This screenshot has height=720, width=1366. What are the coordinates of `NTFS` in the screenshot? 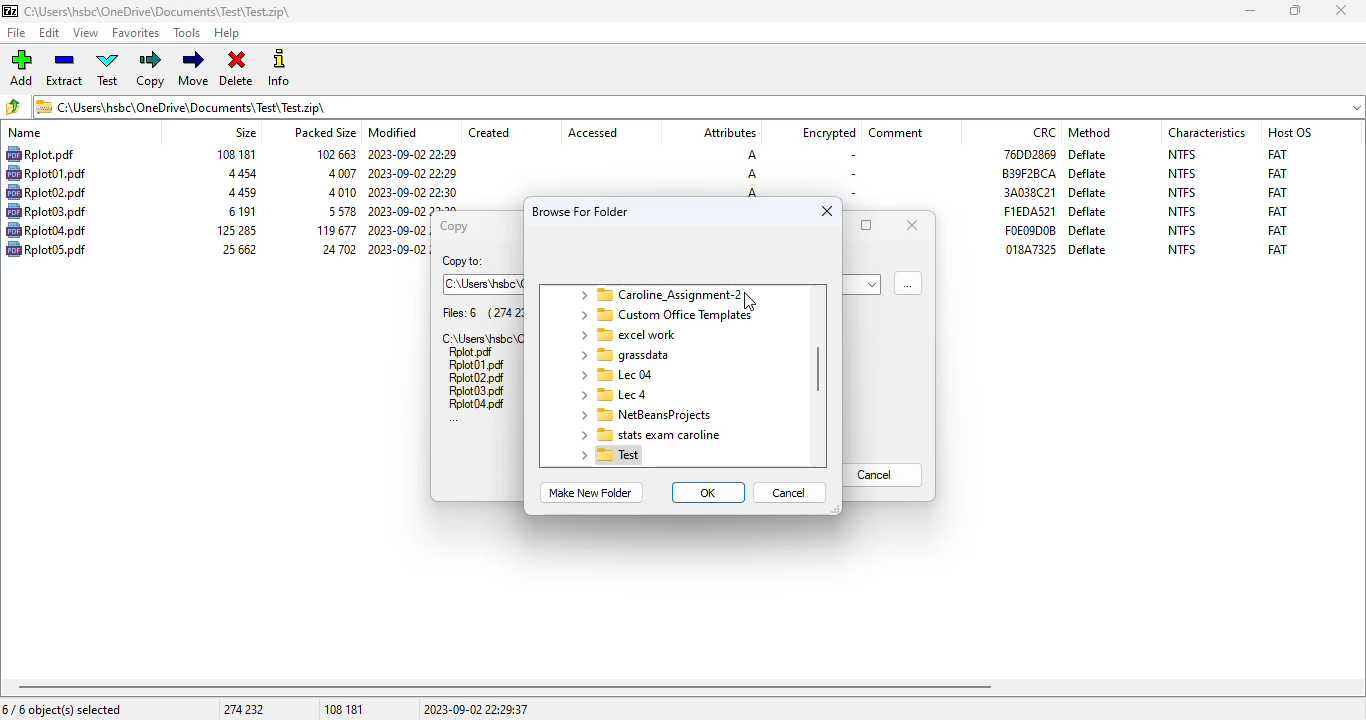 It's located at (1182, 154).